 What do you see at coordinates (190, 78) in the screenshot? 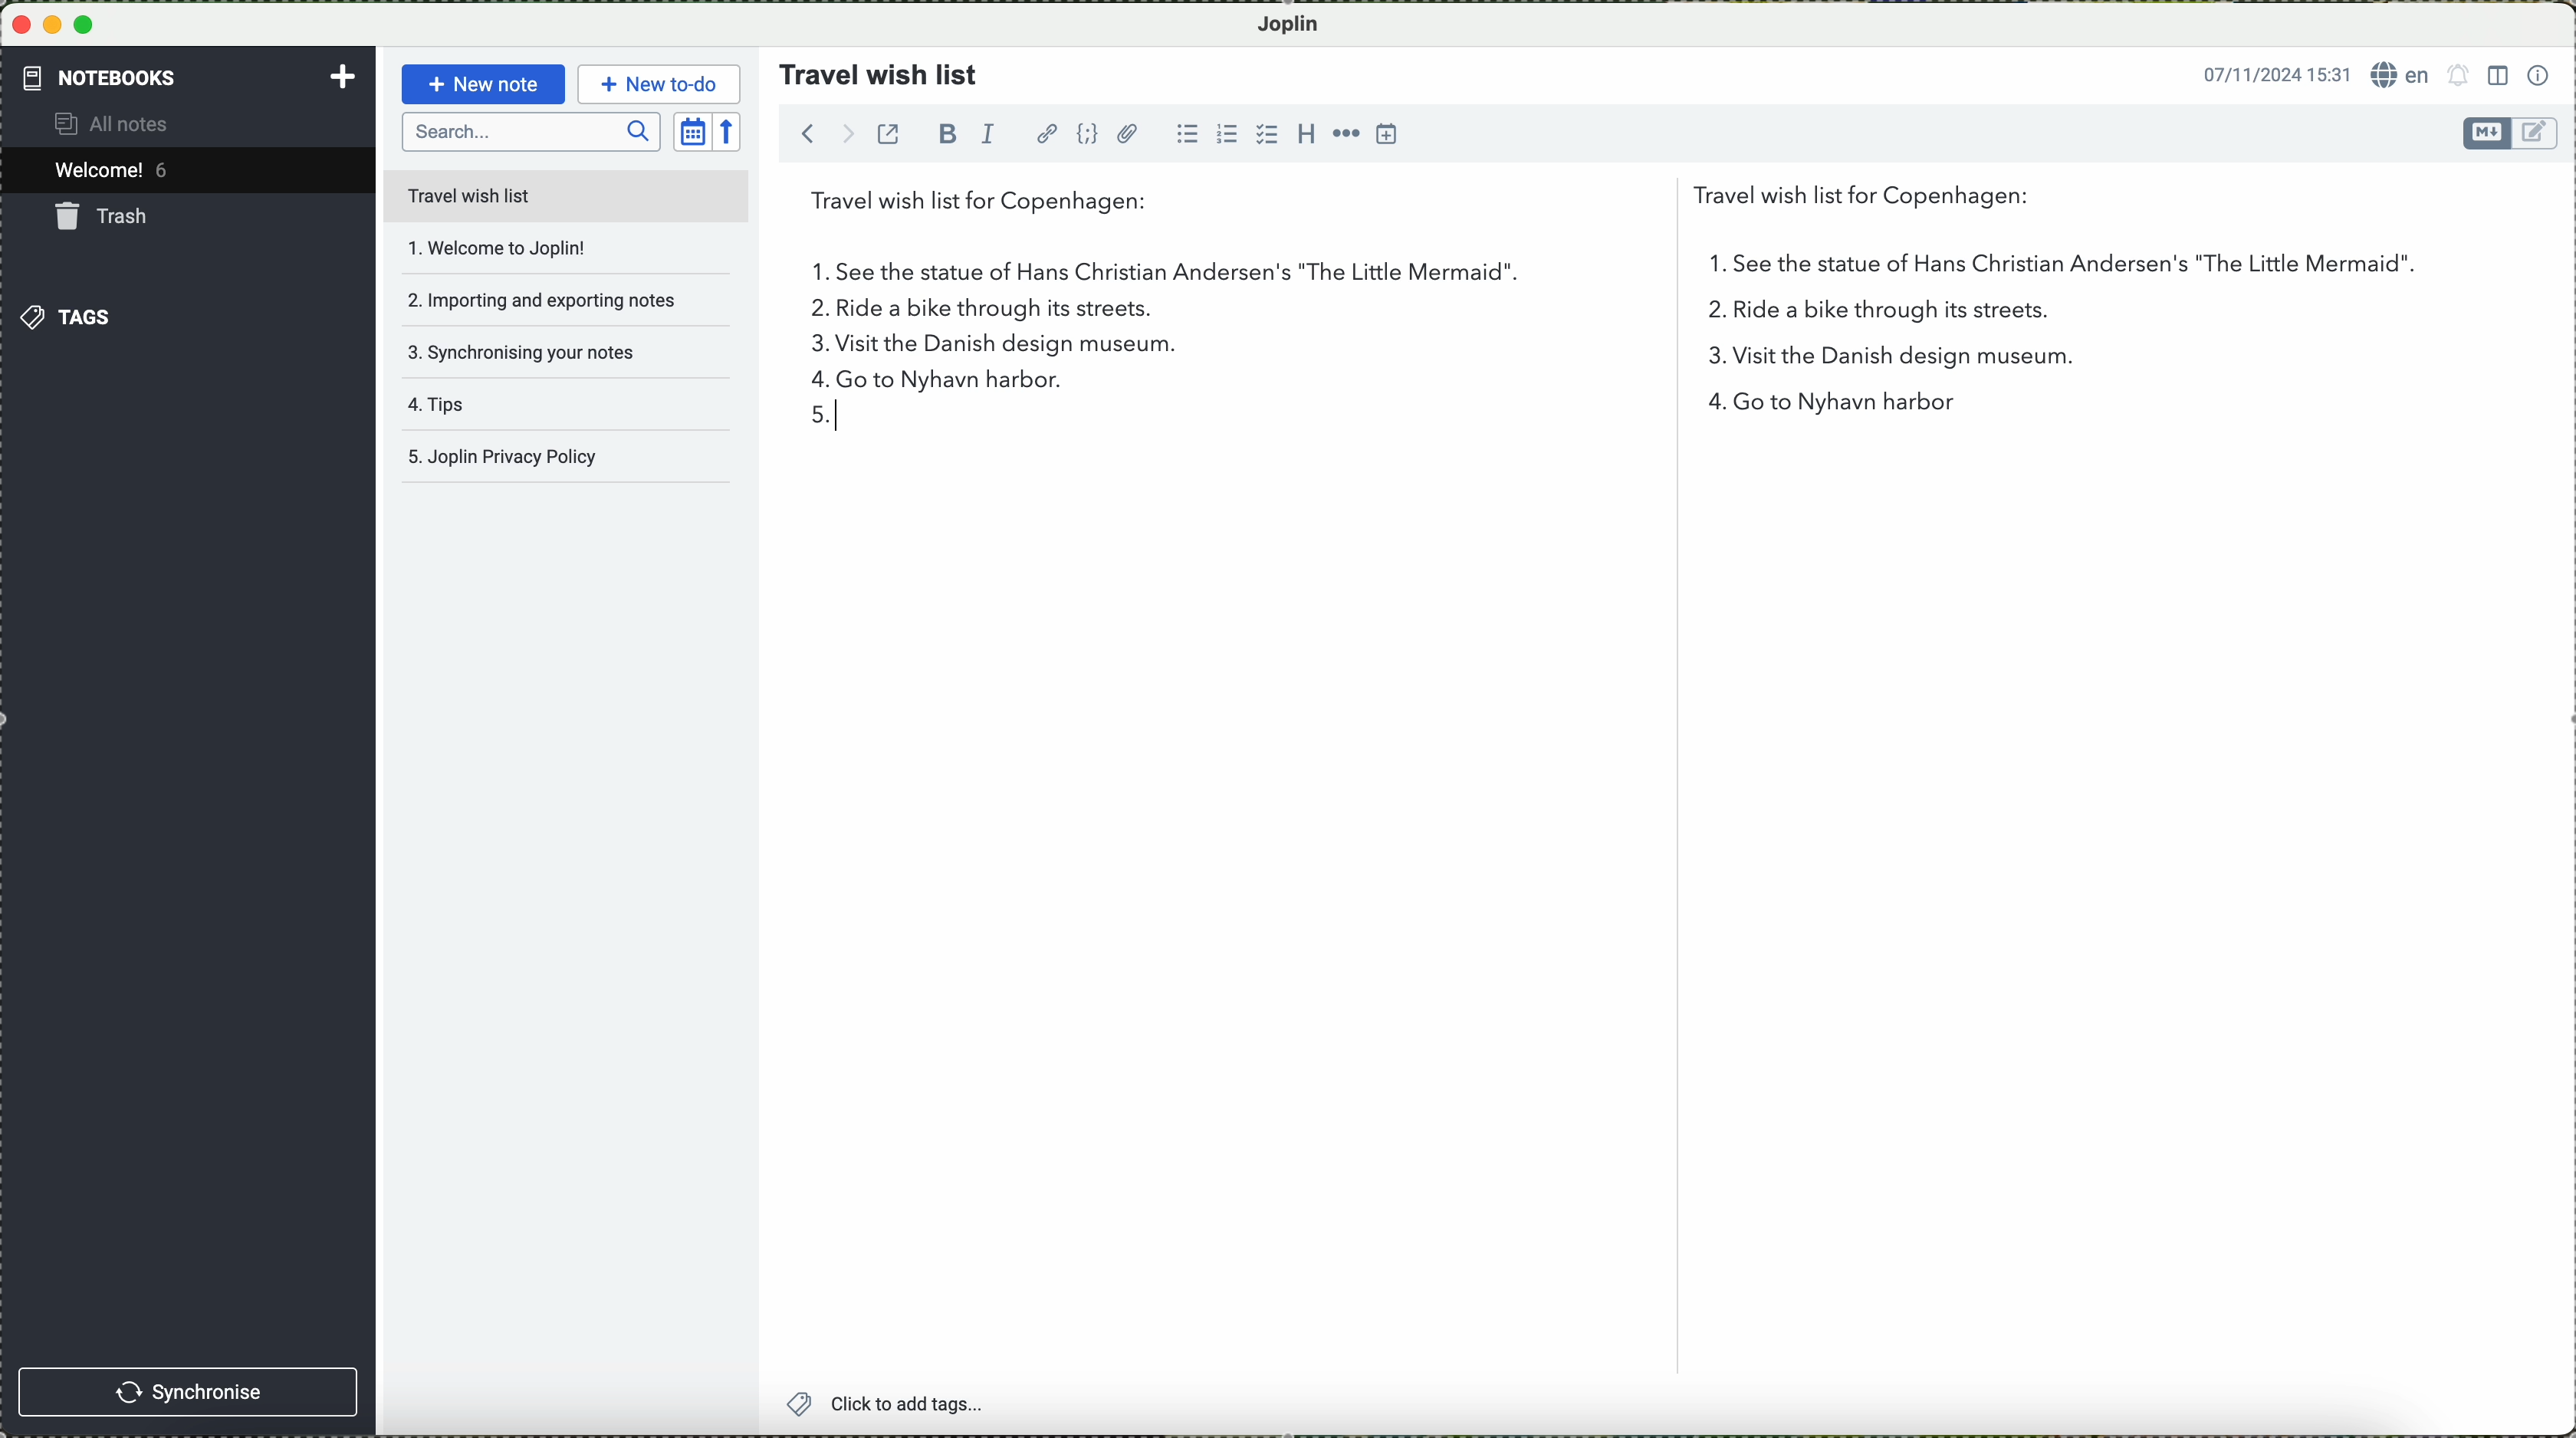
I see `notebooks tab` at bounding box center [190, 78].